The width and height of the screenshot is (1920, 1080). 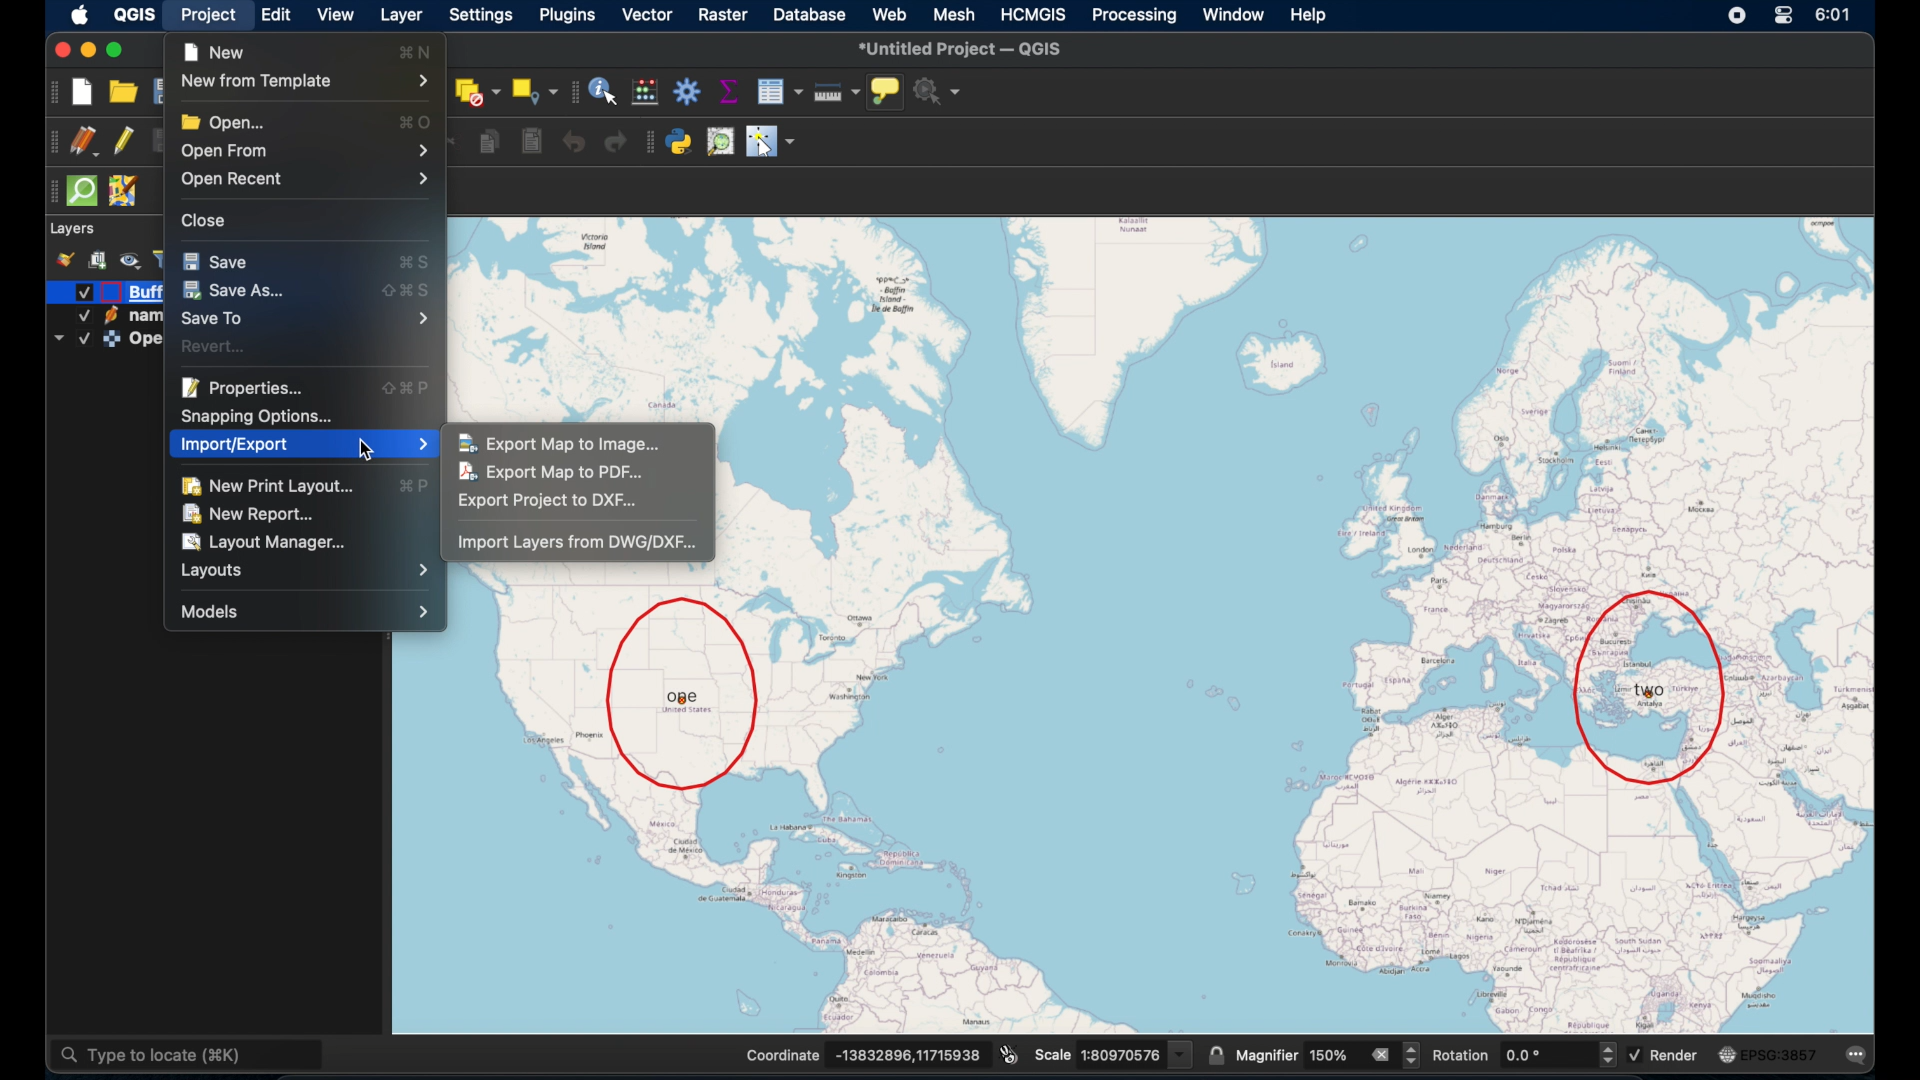 I want to click on new report, so click(x=251, y=513).